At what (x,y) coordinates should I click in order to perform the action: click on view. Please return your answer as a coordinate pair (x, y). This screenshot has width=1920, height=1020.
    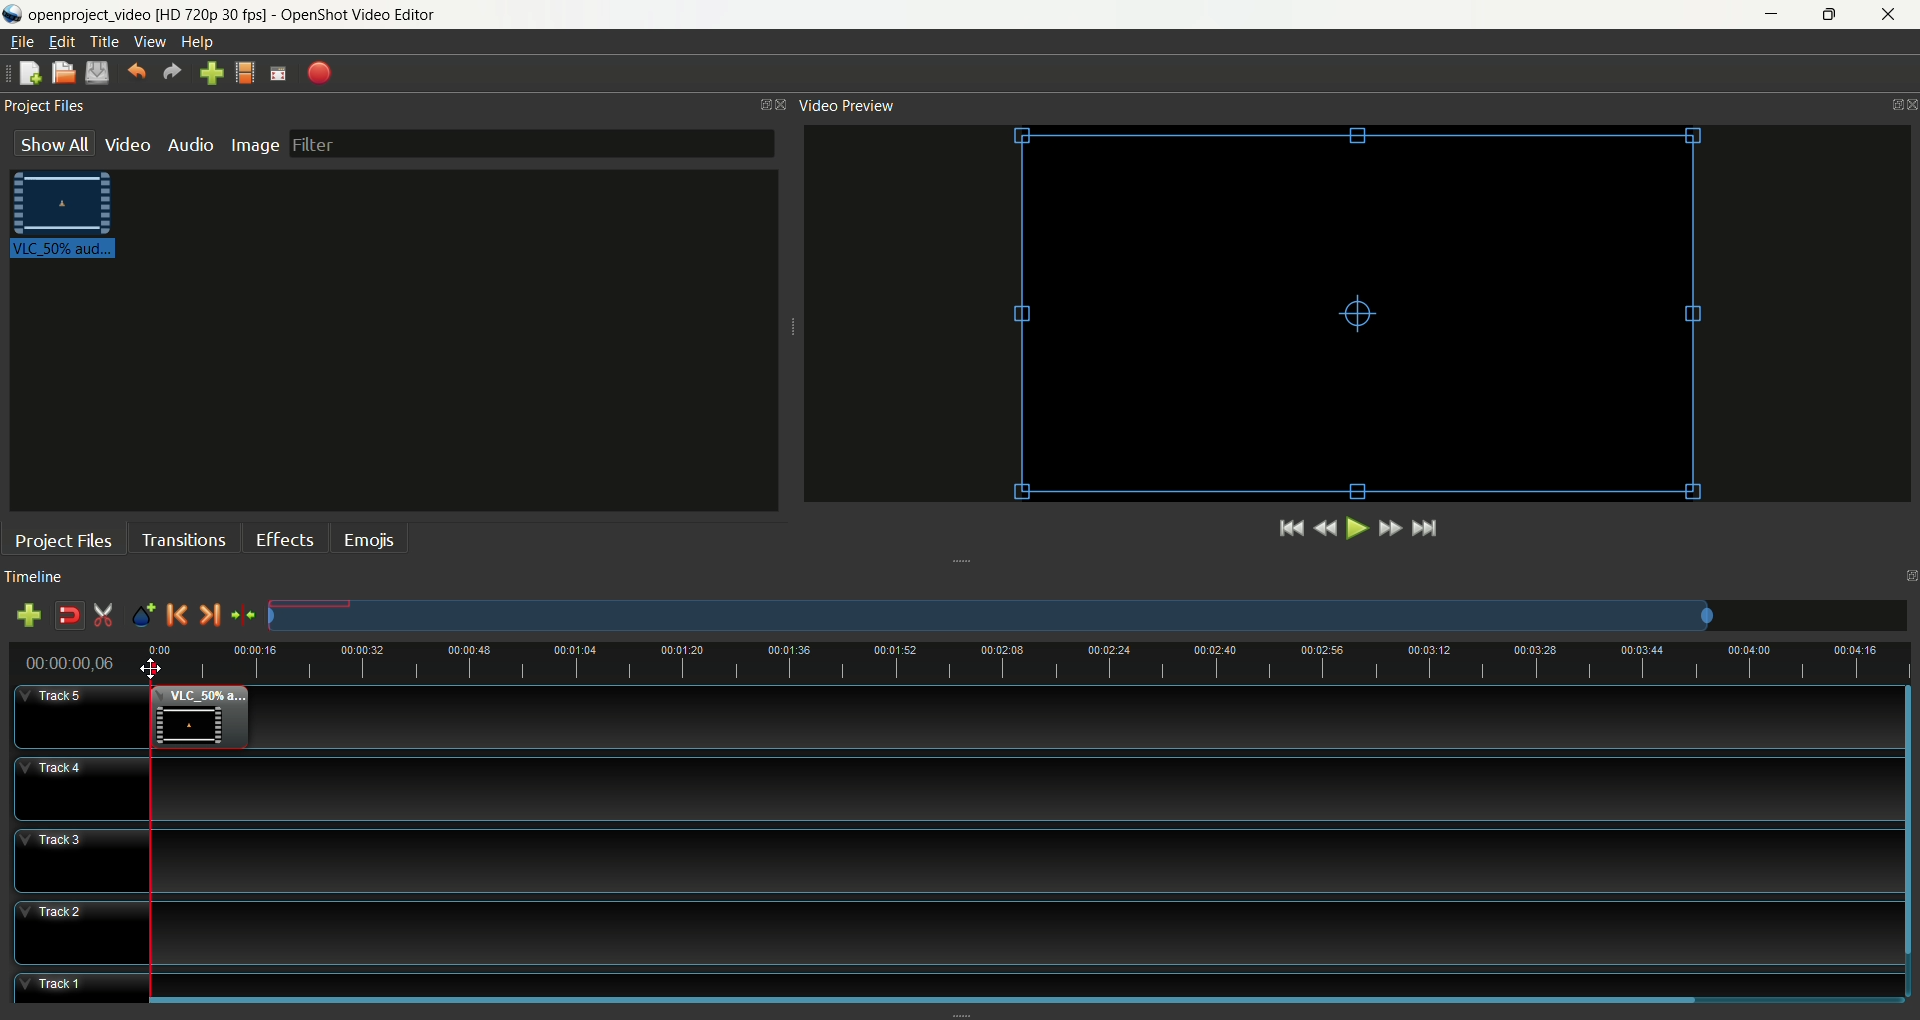
    Looking at the image, I should click on (149, 43).